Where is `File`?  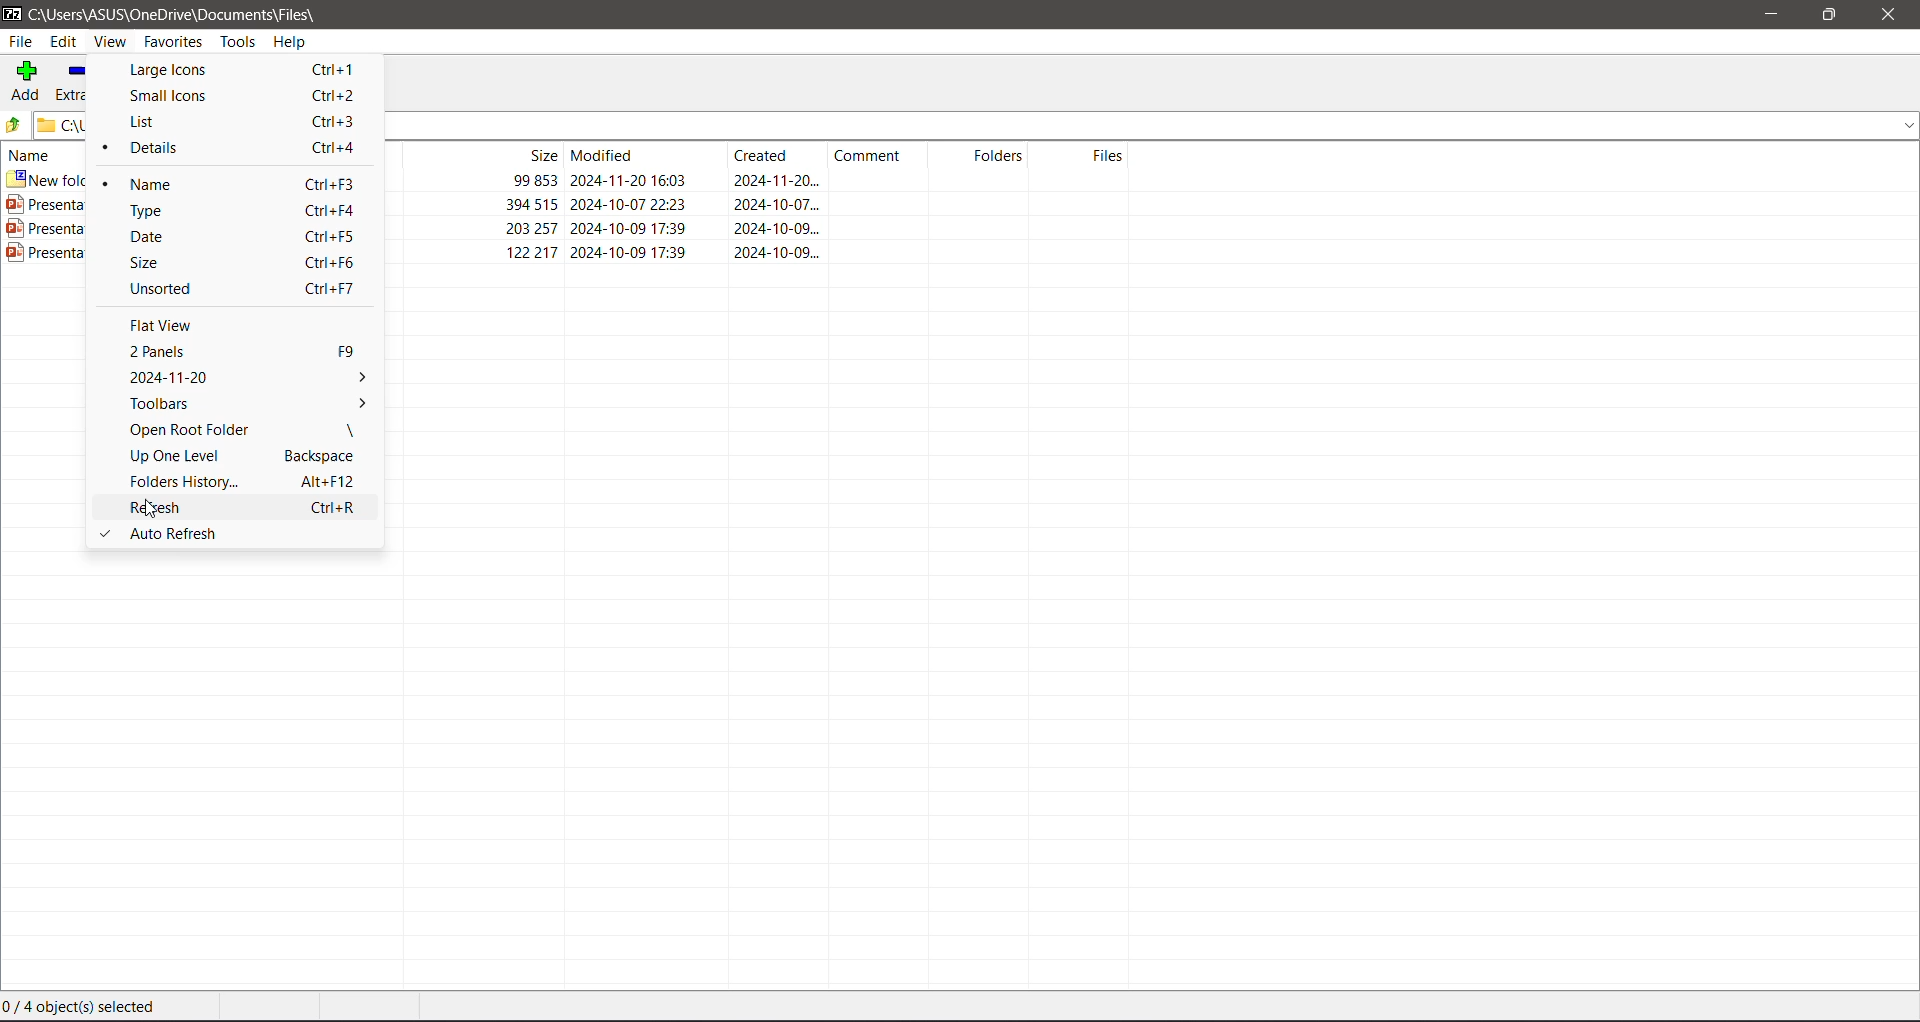 File is located at coordinates (20, 41).